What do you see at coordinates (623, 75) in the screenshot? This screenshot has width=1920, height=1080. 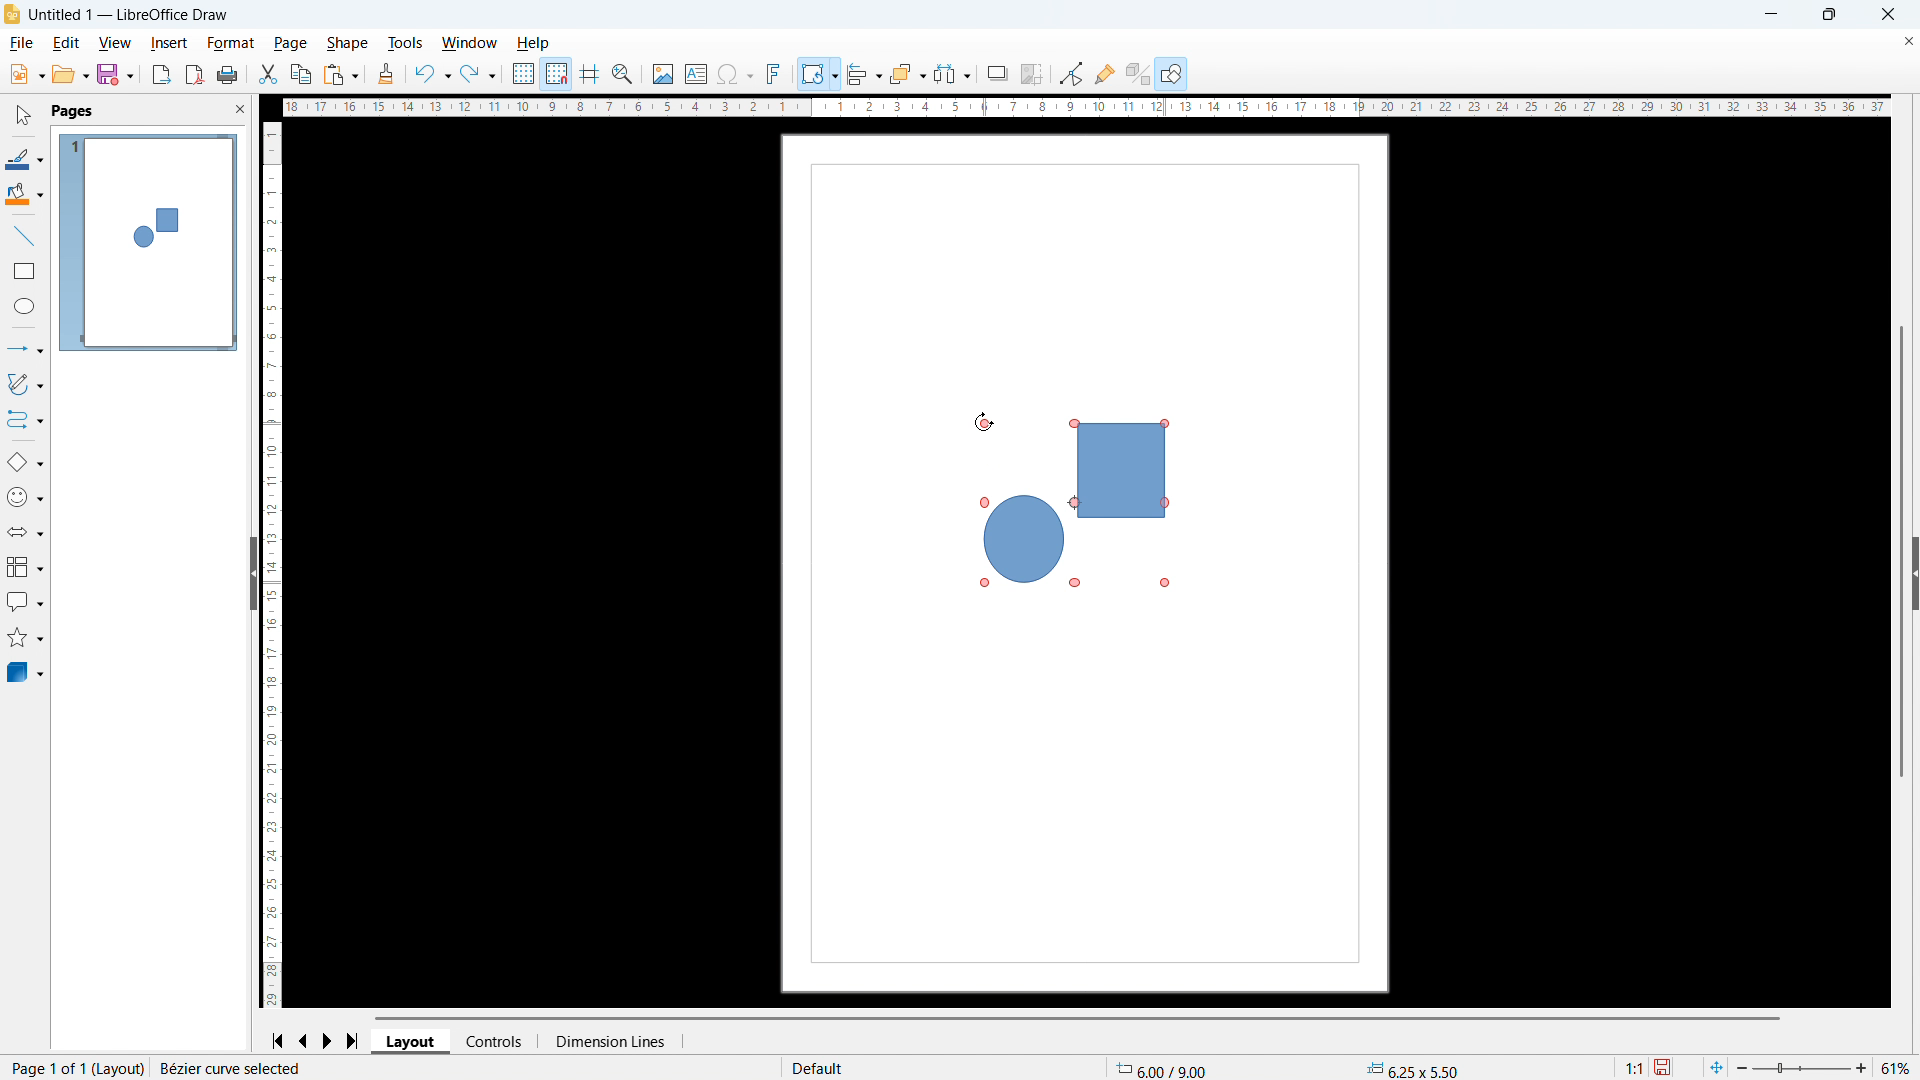 I see `Zoom ` at bounding box center [623, 75].